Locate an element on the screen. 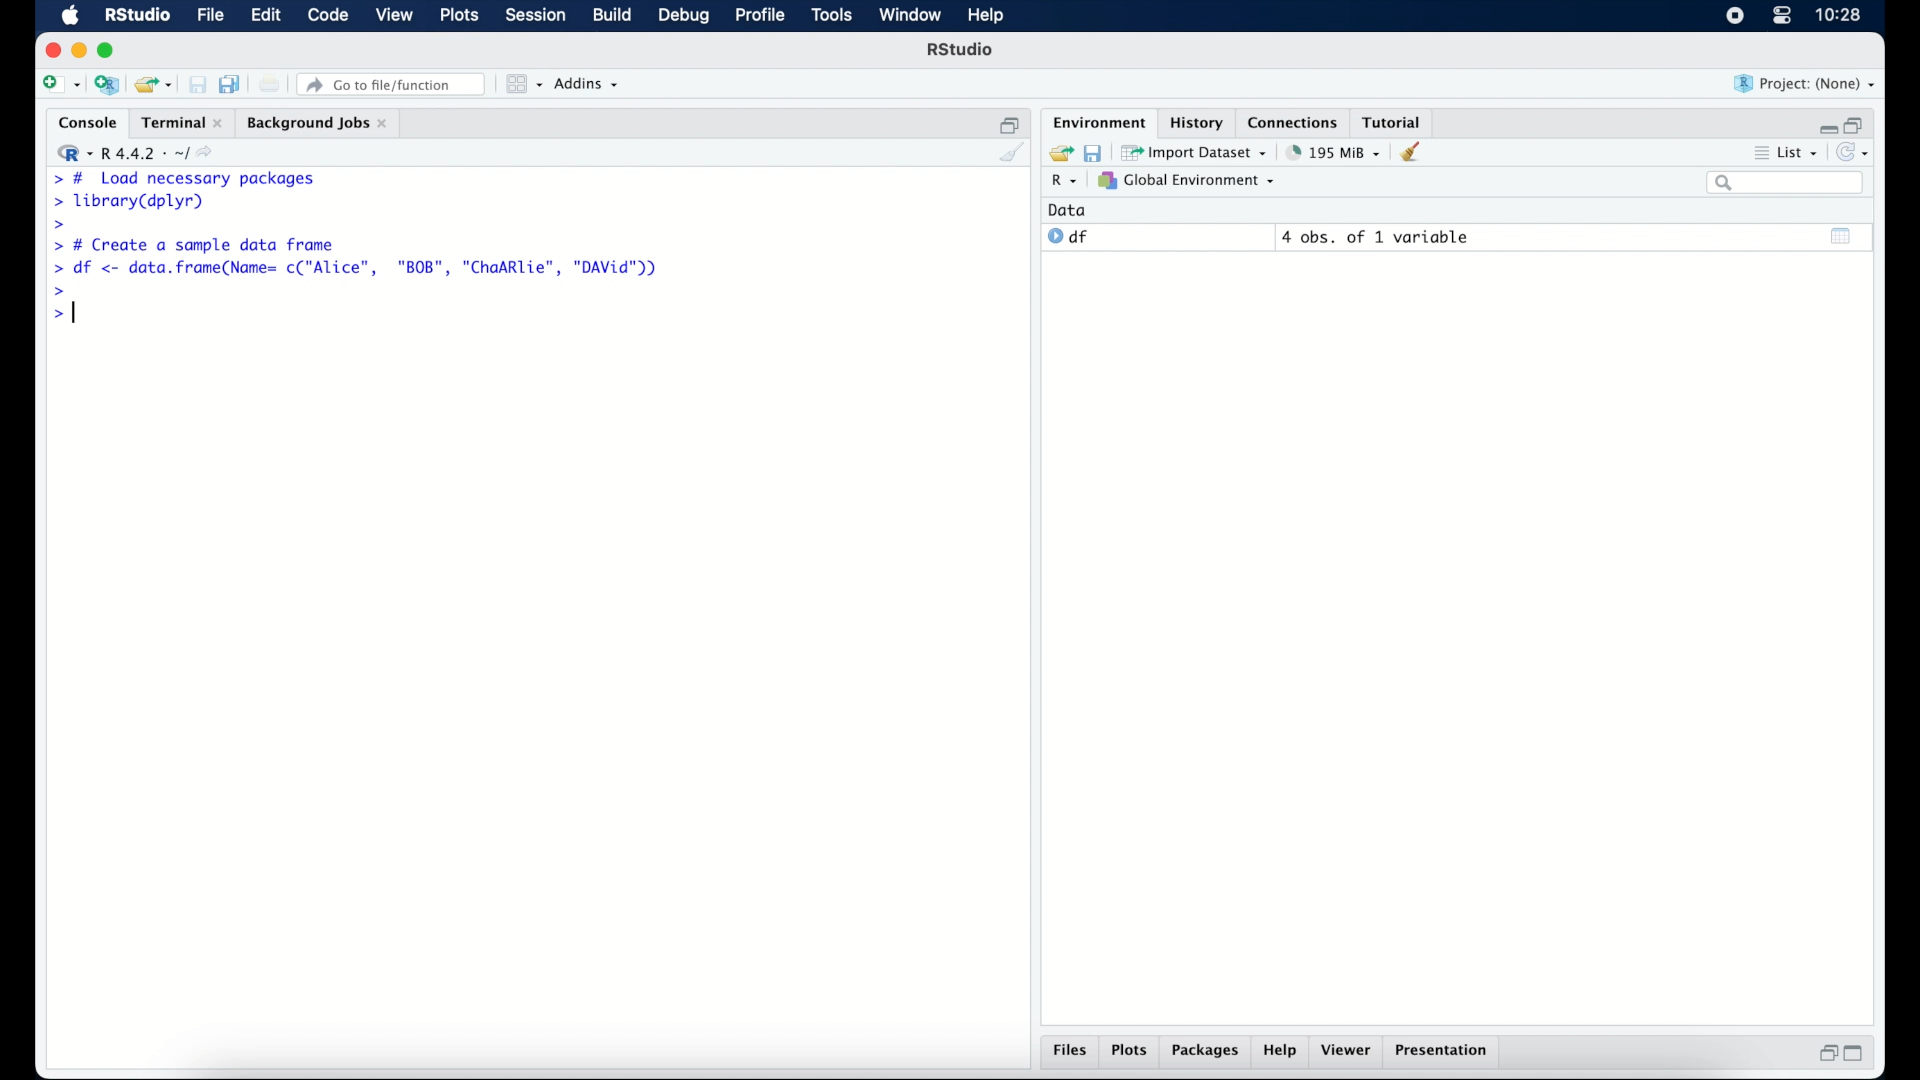 The width and height of the screenshot is (1920, 1080). edit is located at coordinates (264, 16).